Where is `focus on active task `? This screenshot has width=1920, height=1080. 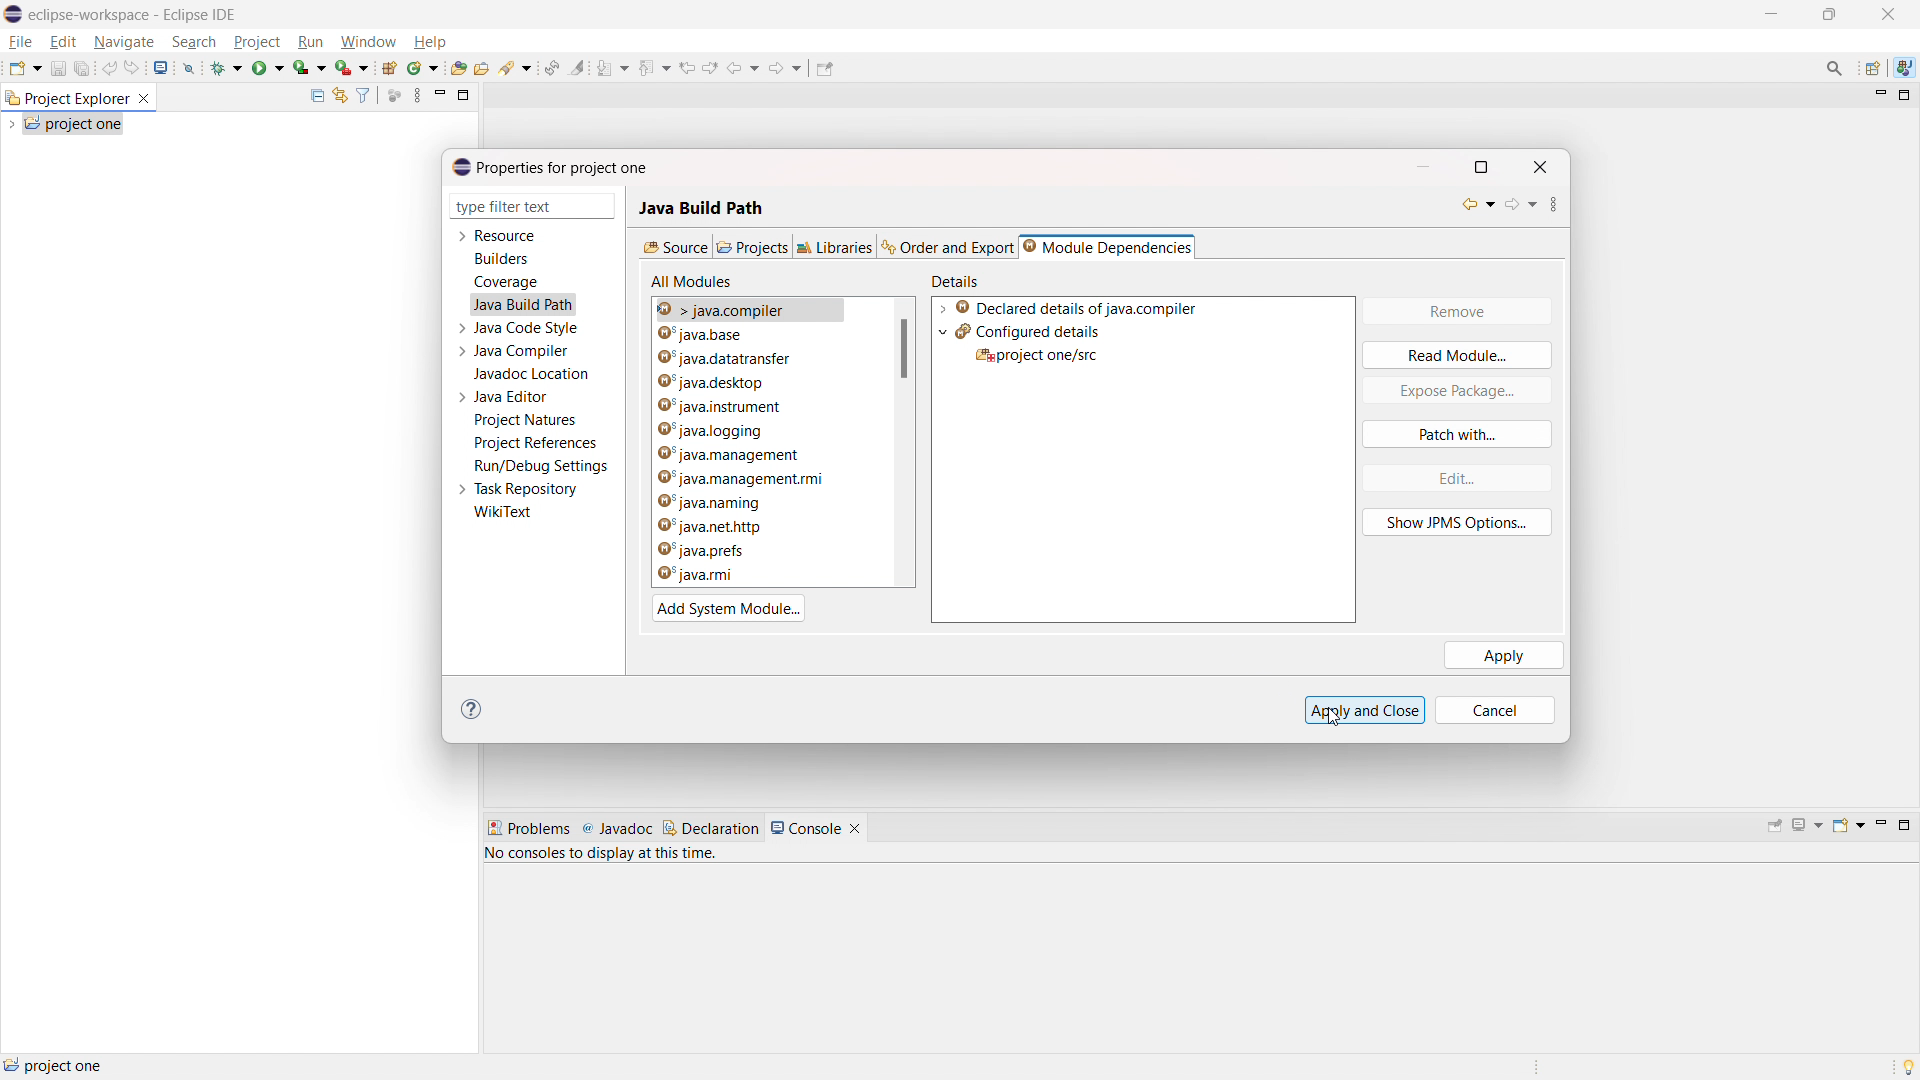 focus on active task  is located at coordinates (395, 96).